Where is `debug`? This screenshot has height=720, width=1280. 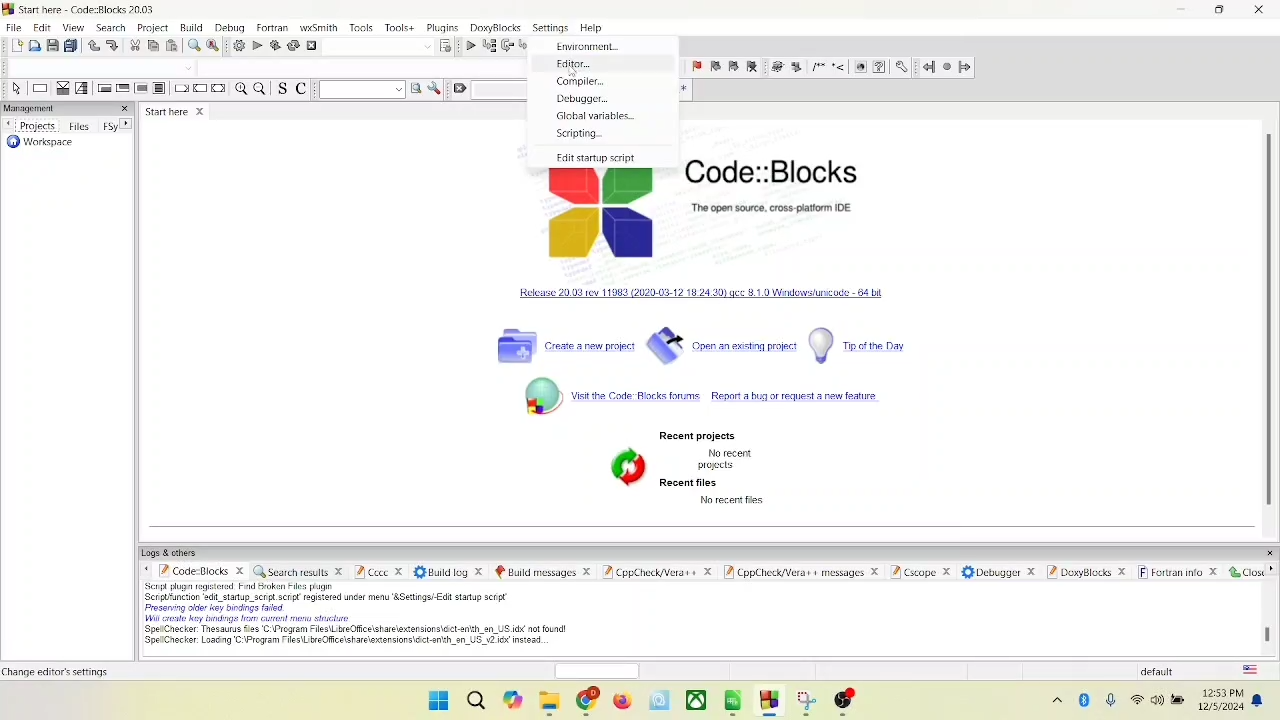
debug is located at coordinates (467, 47).